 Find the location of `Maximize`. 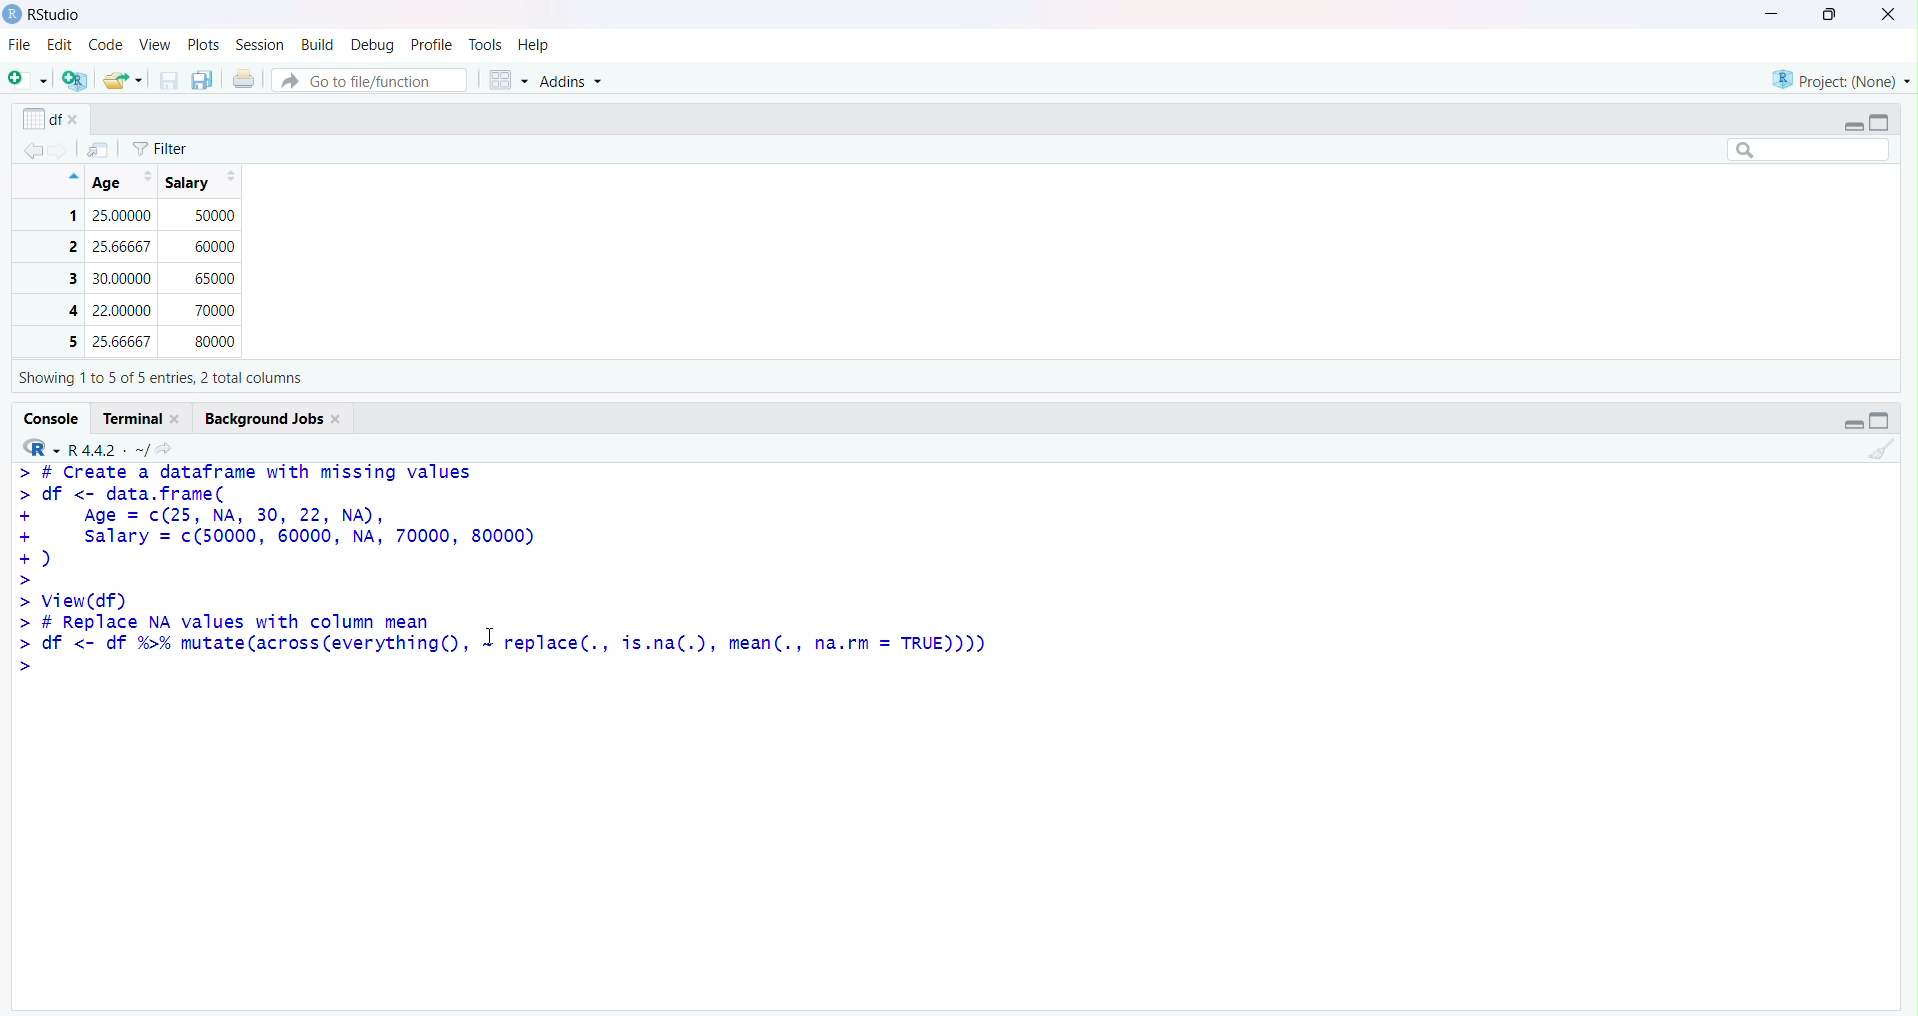

Maximize is located at coordinates (1886, 123).